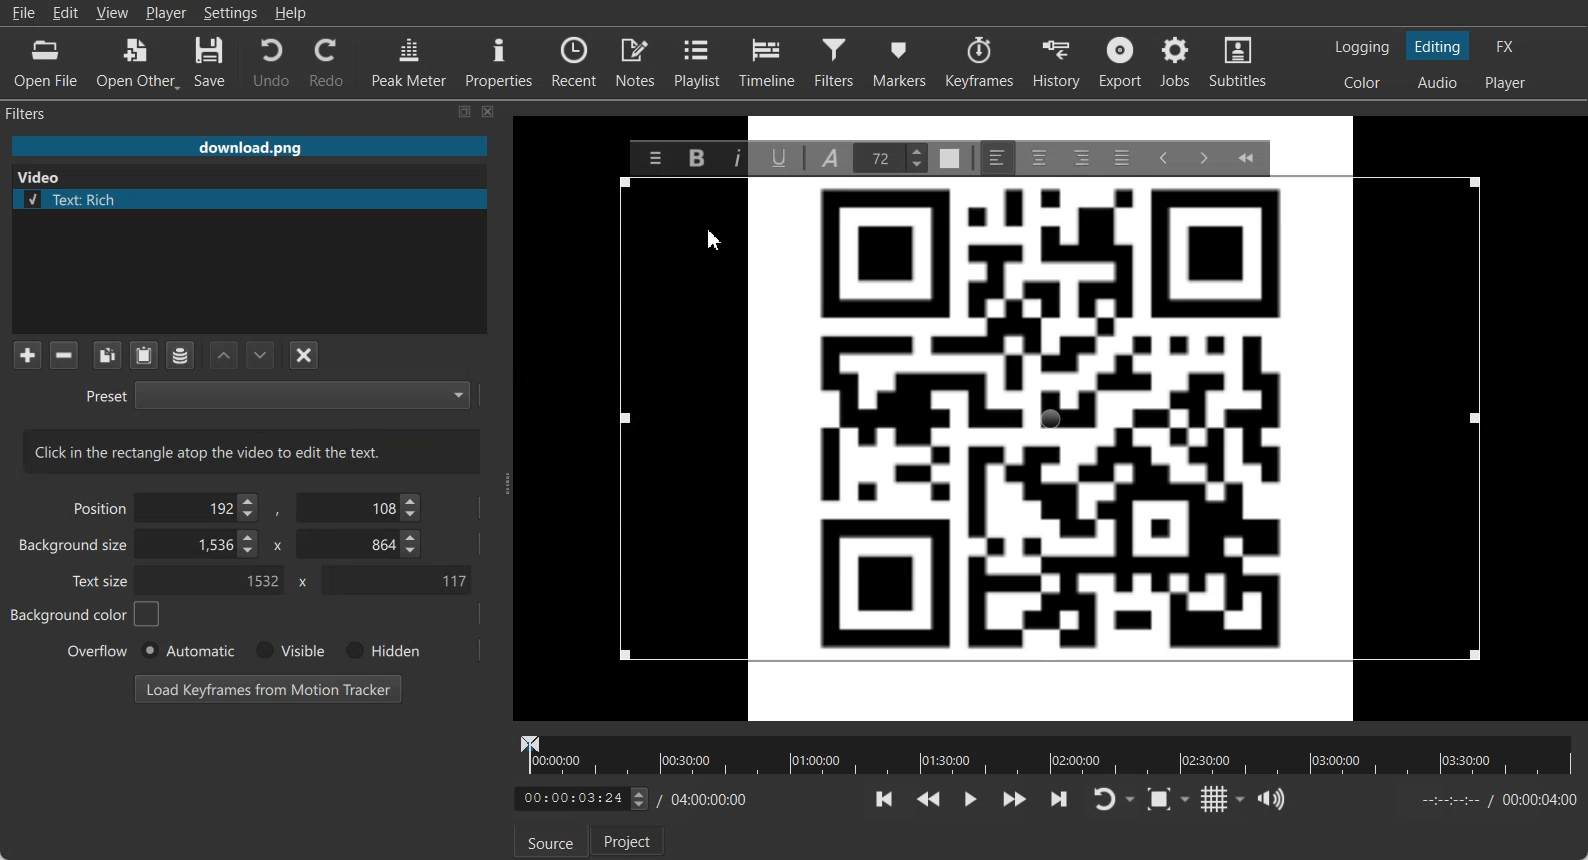 Image resolution: width=1588 pixels, height=860 pixels. I want to click on Collapse Toolbar, so click(1245, 157).